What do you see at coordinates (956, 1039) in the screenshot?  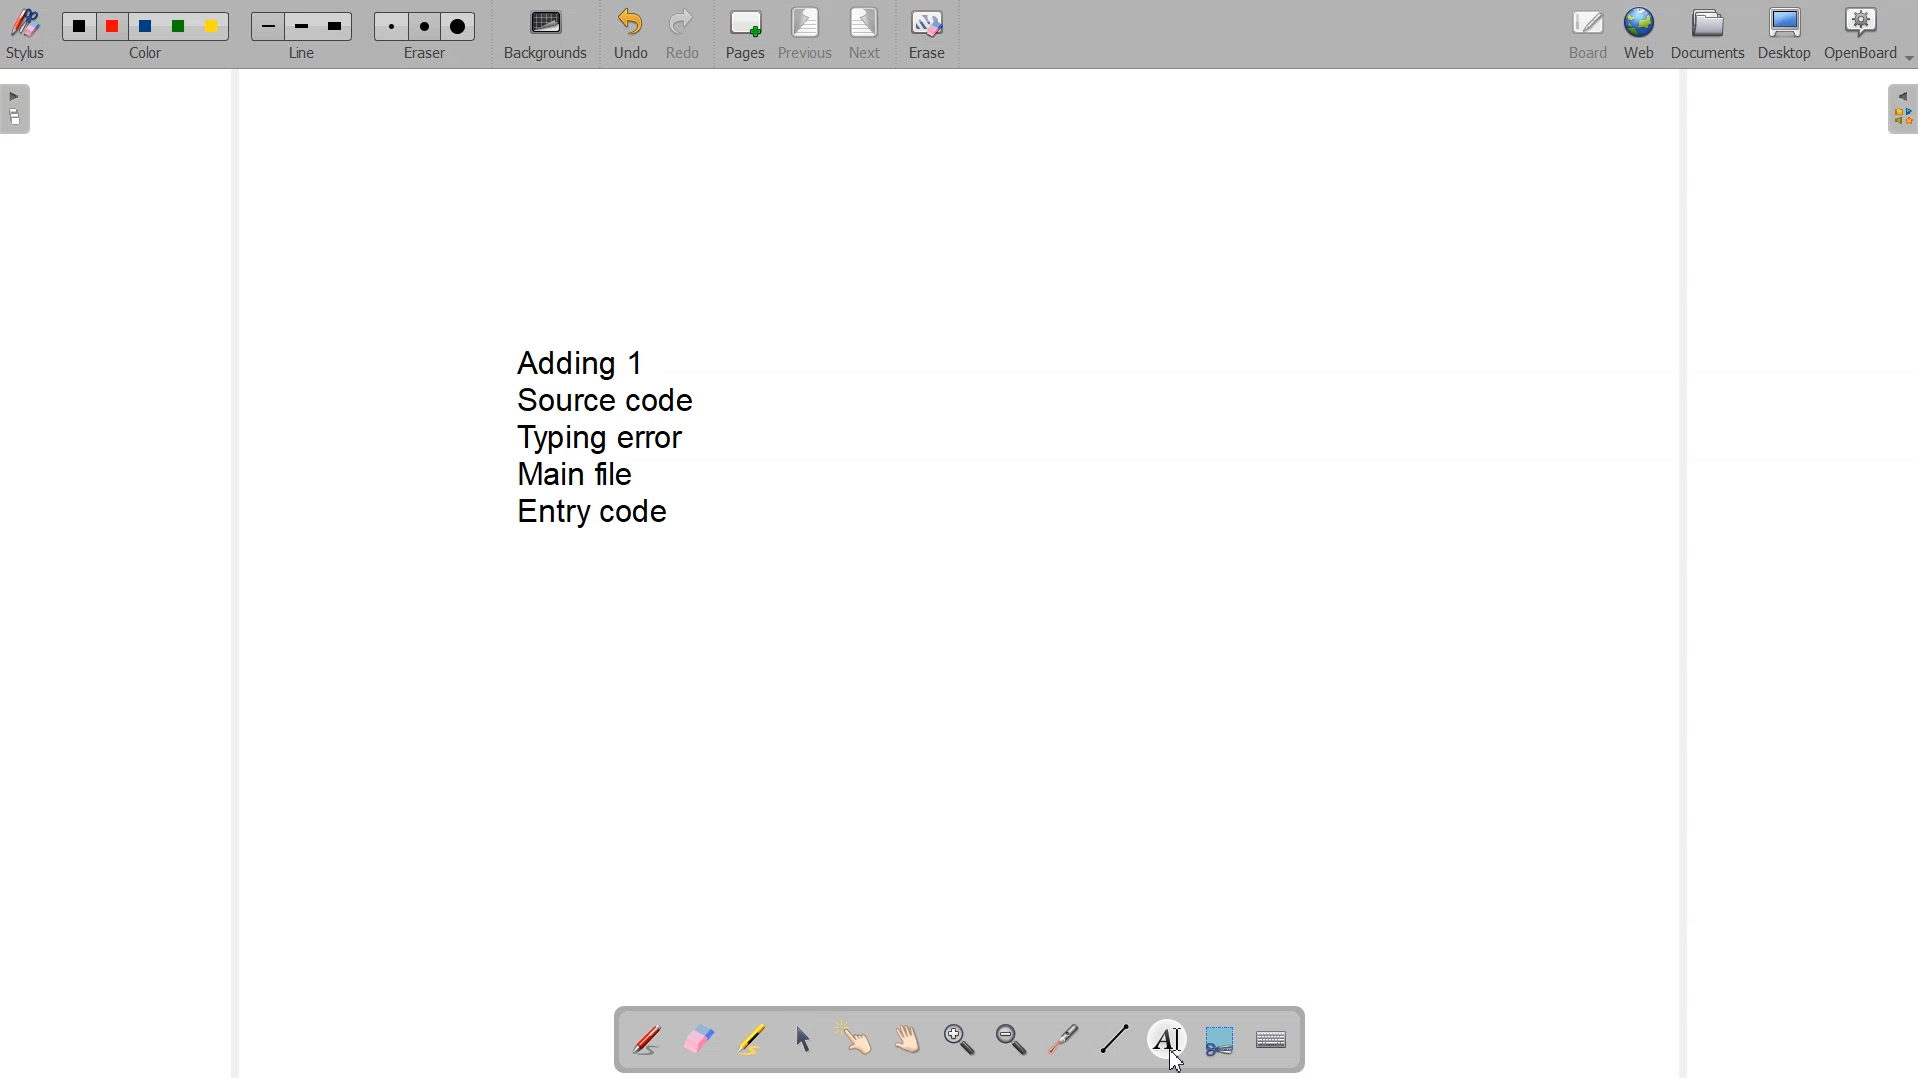 I see `Zoom in` at bounding box center [956, 1039].